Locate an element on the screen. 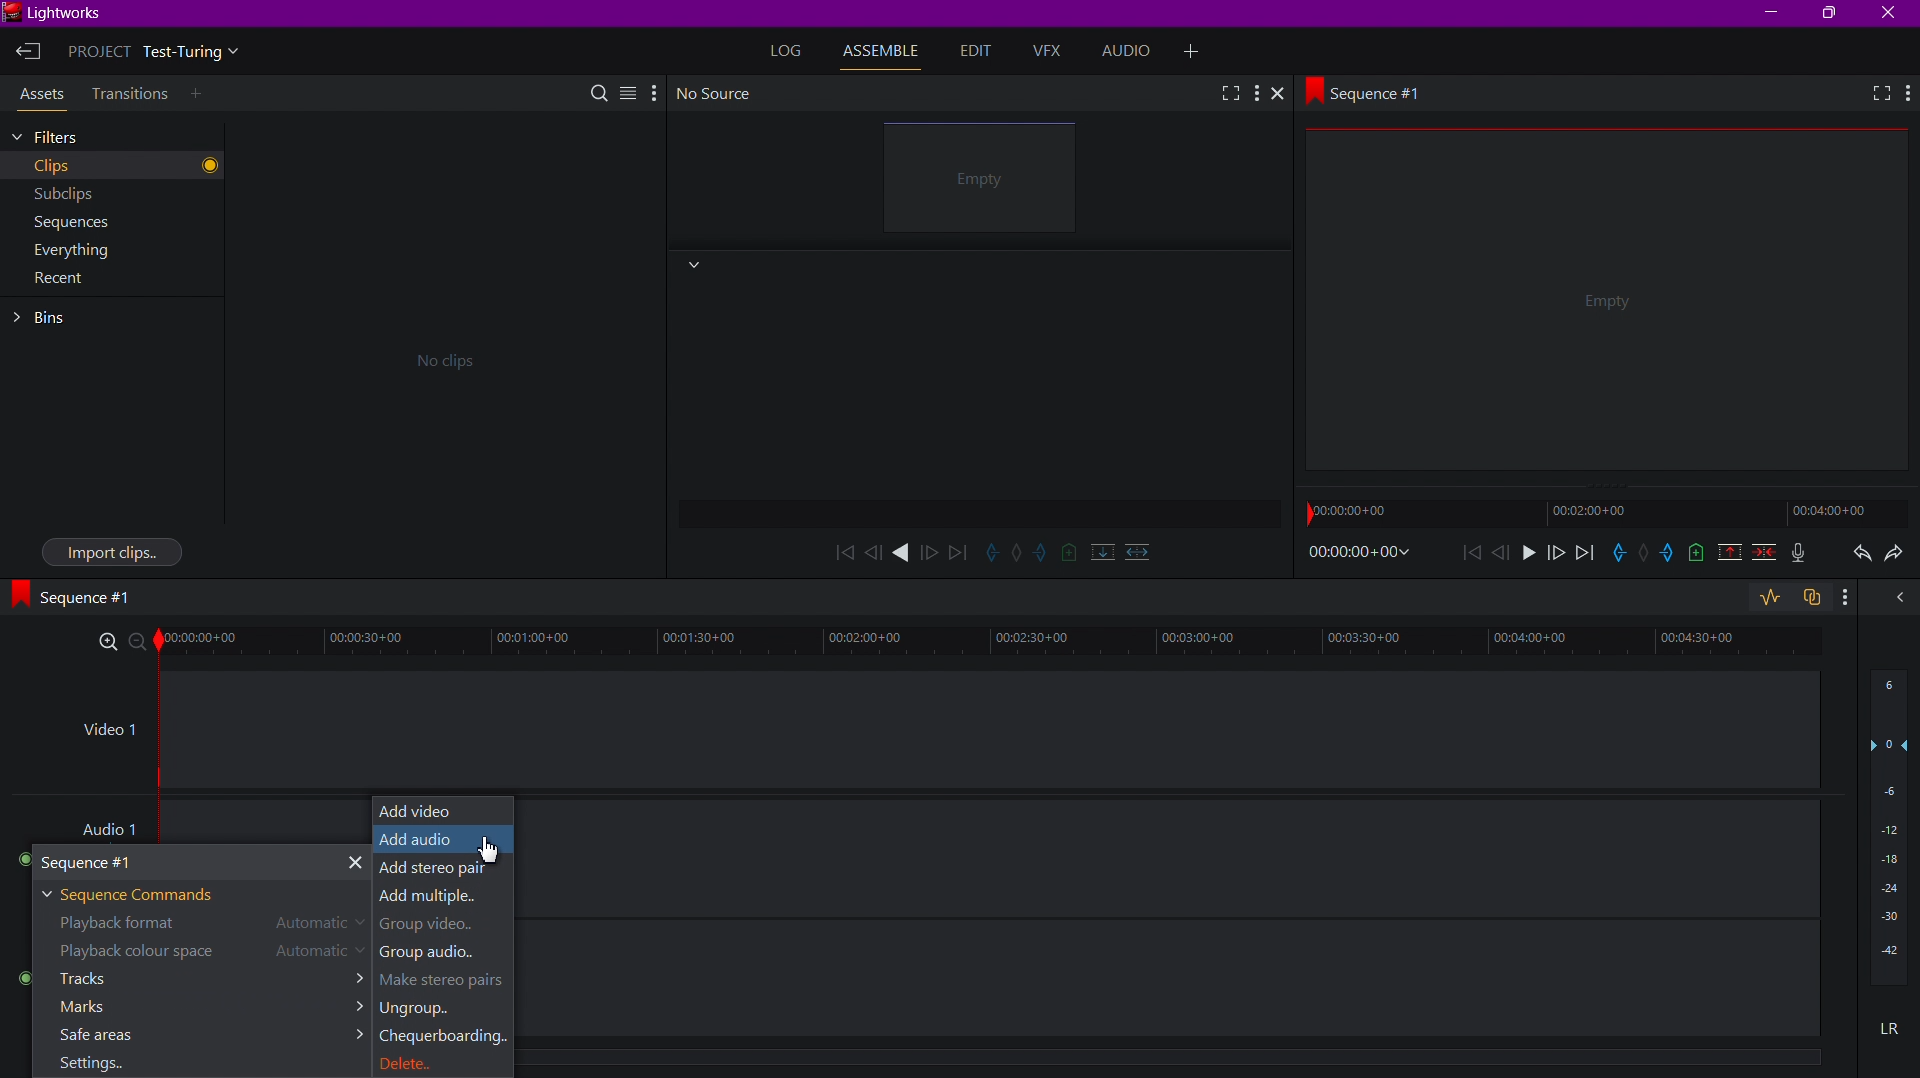 The width and height of the screenshot is (1920, 1078). Search is located at coordinates (601, 91).